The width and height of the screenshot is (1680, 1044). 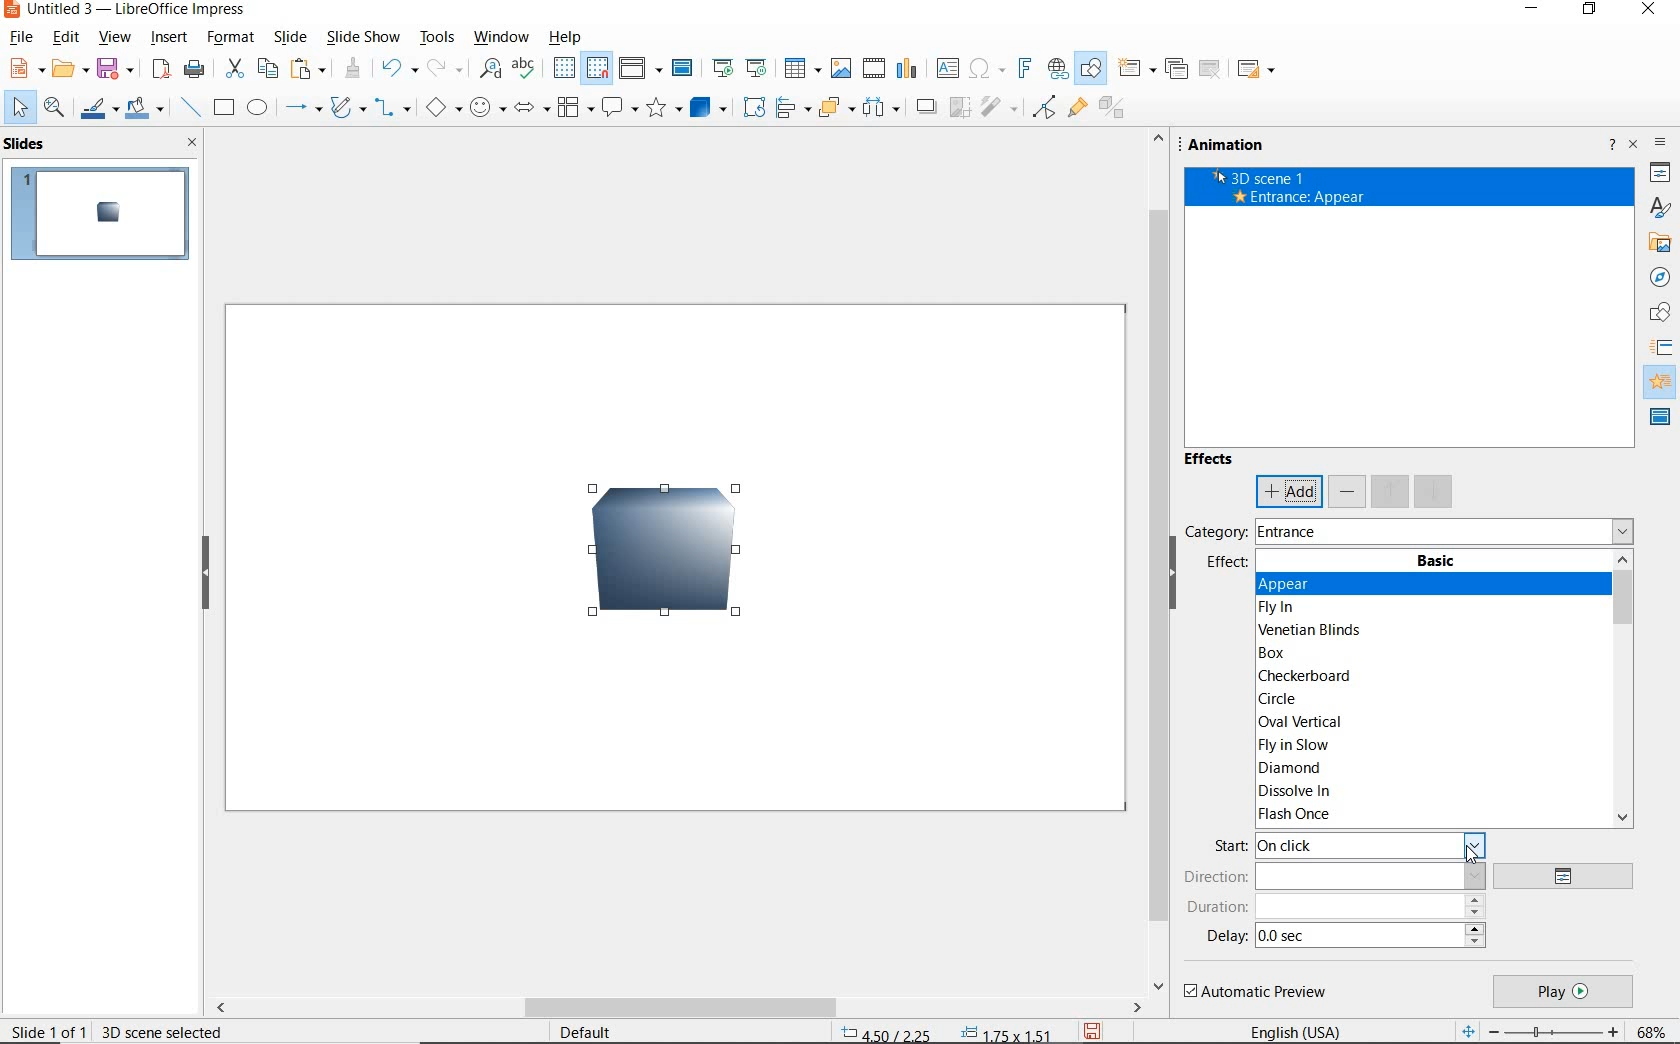 I want to click on clone formatting, so click(x=355, y=69).